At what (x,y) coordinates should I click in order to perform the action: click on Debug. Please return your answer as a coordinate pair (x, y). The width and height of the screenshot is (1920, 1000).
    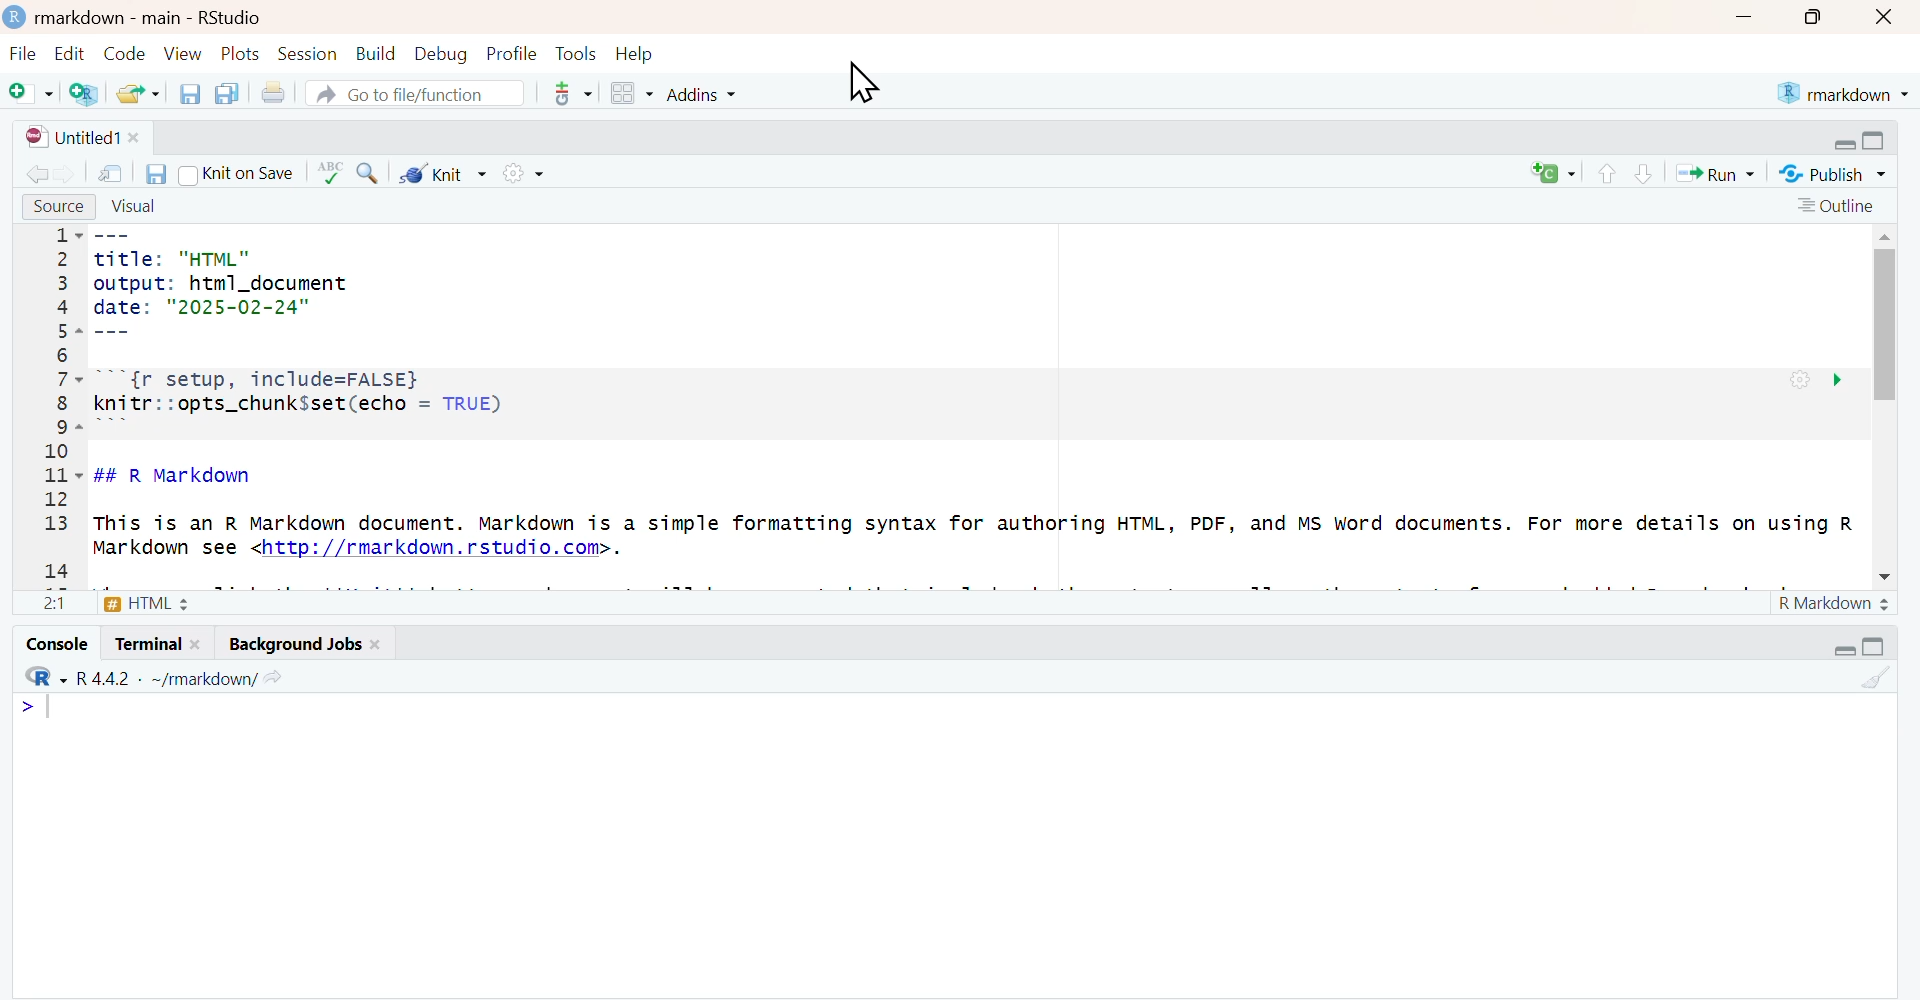
    Looking at the image, I should click on (440, 55).